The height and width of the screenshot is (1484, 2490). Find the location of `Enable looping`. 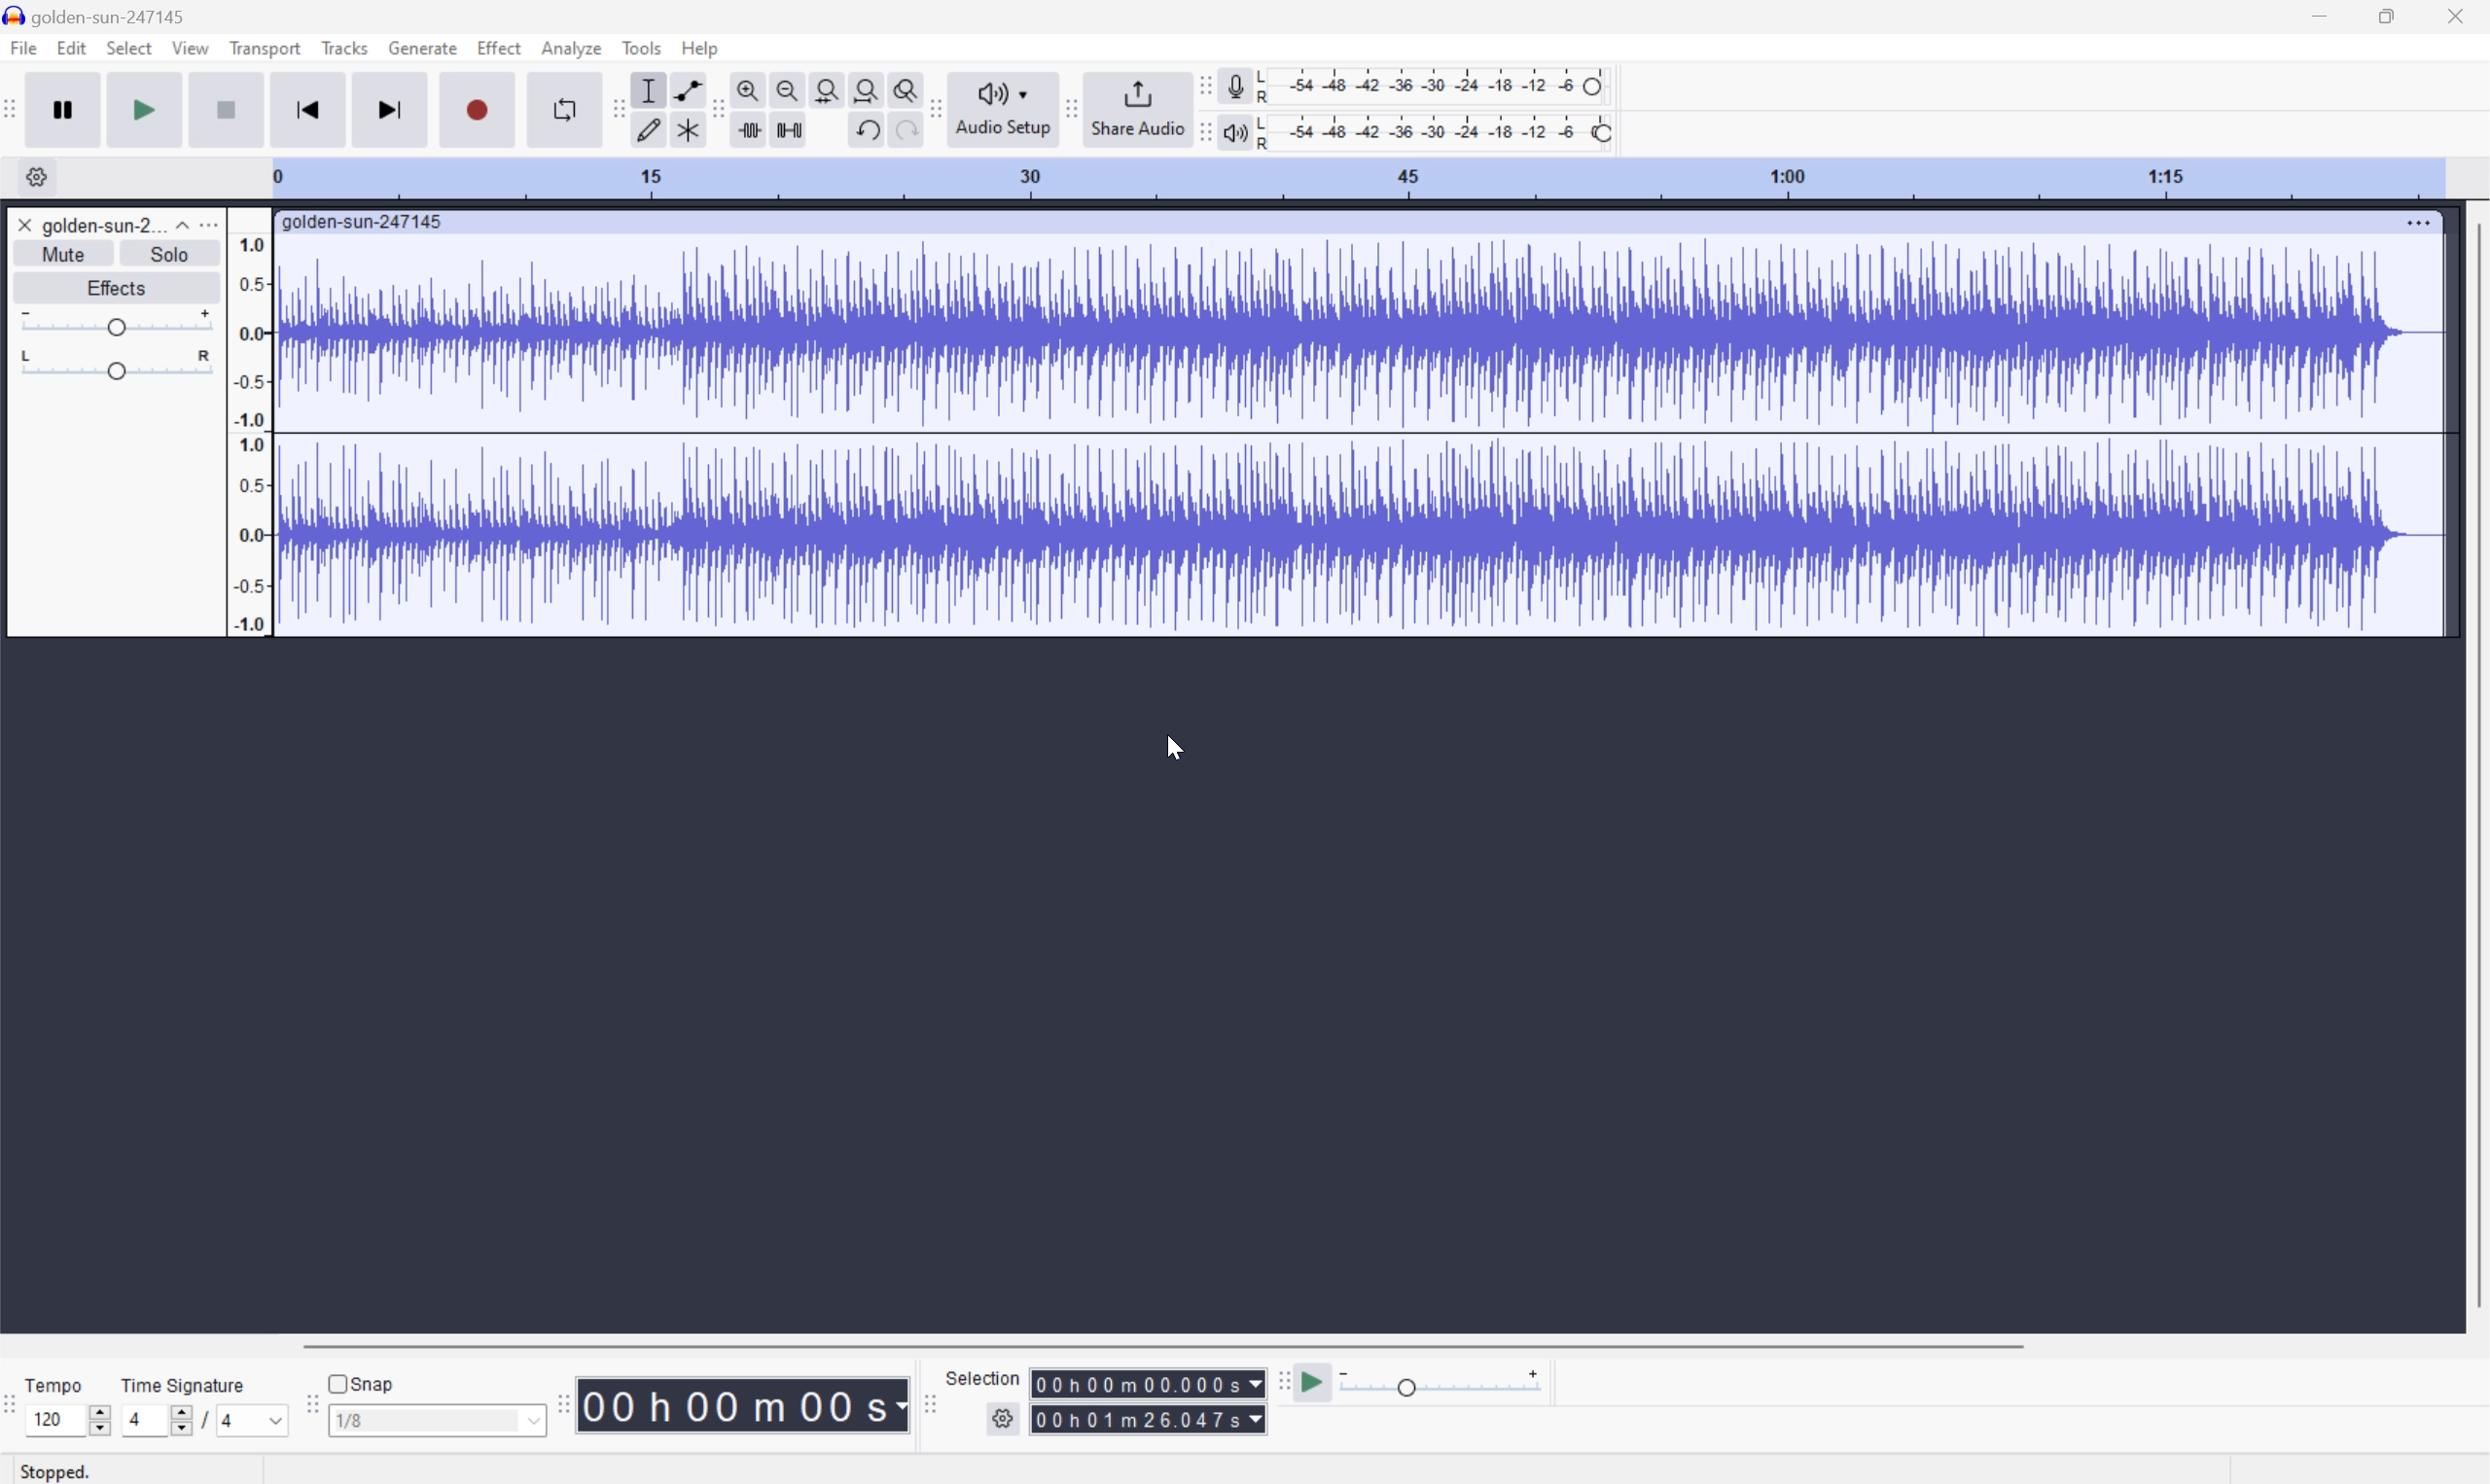

Enable looping is located at coordinates (564, 108).